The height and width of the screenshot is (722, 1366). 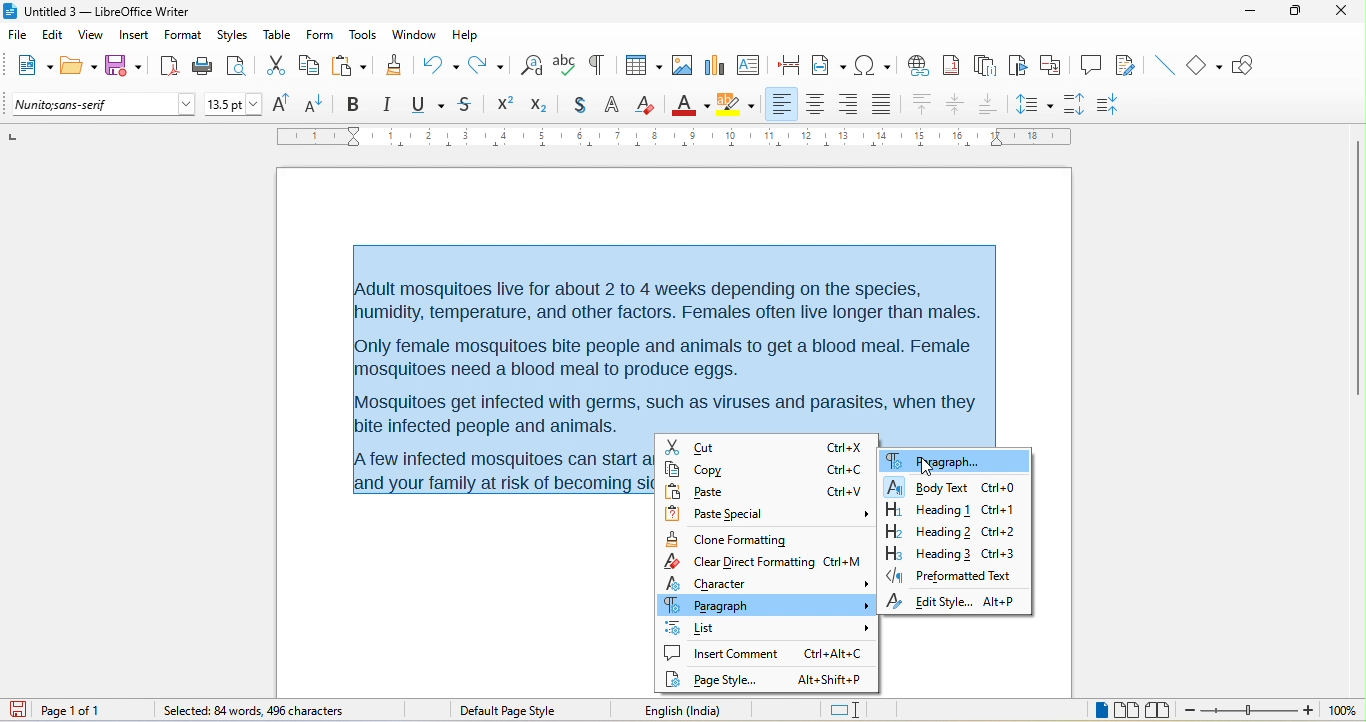 I want to click on underline, so click(x=426, y=105).